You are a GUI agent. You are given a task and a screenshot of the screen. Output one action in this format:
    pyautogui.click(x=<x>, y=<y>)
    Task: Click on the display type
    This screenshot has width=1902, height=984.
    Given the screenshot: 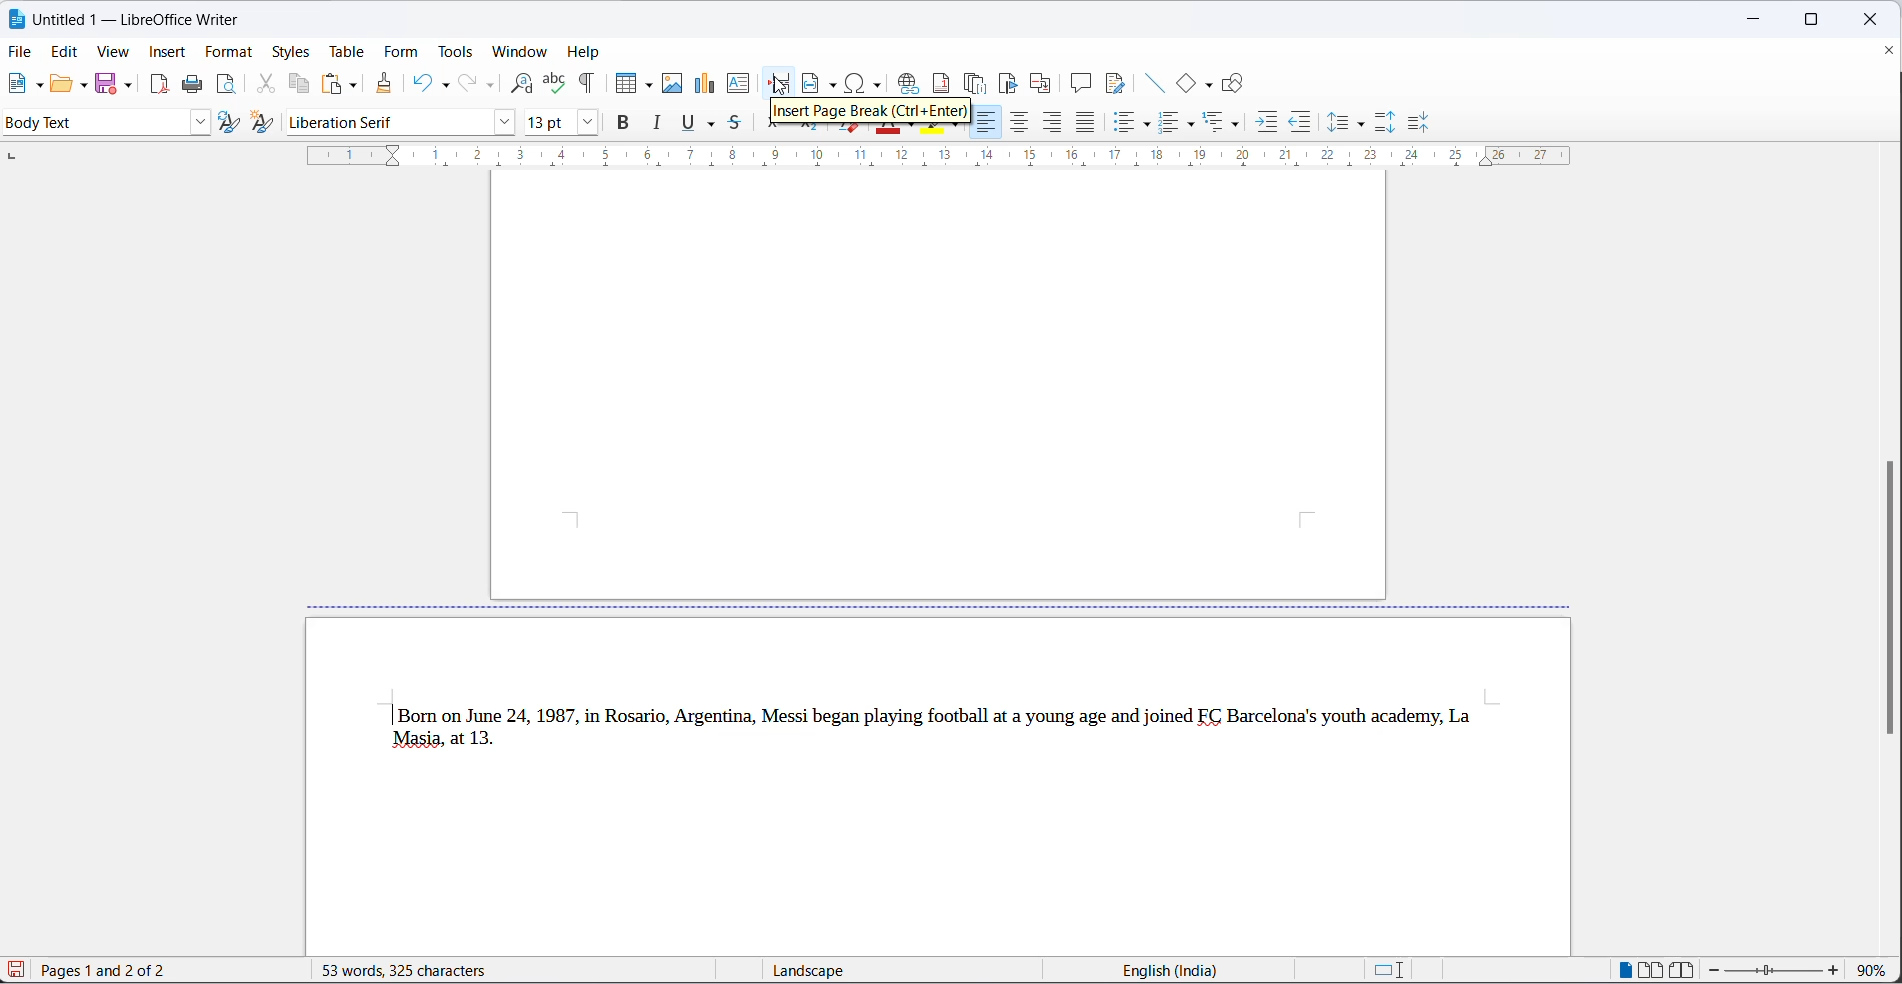 What is the action you would take?
    pyautogui.click(x=854, y=971)
    